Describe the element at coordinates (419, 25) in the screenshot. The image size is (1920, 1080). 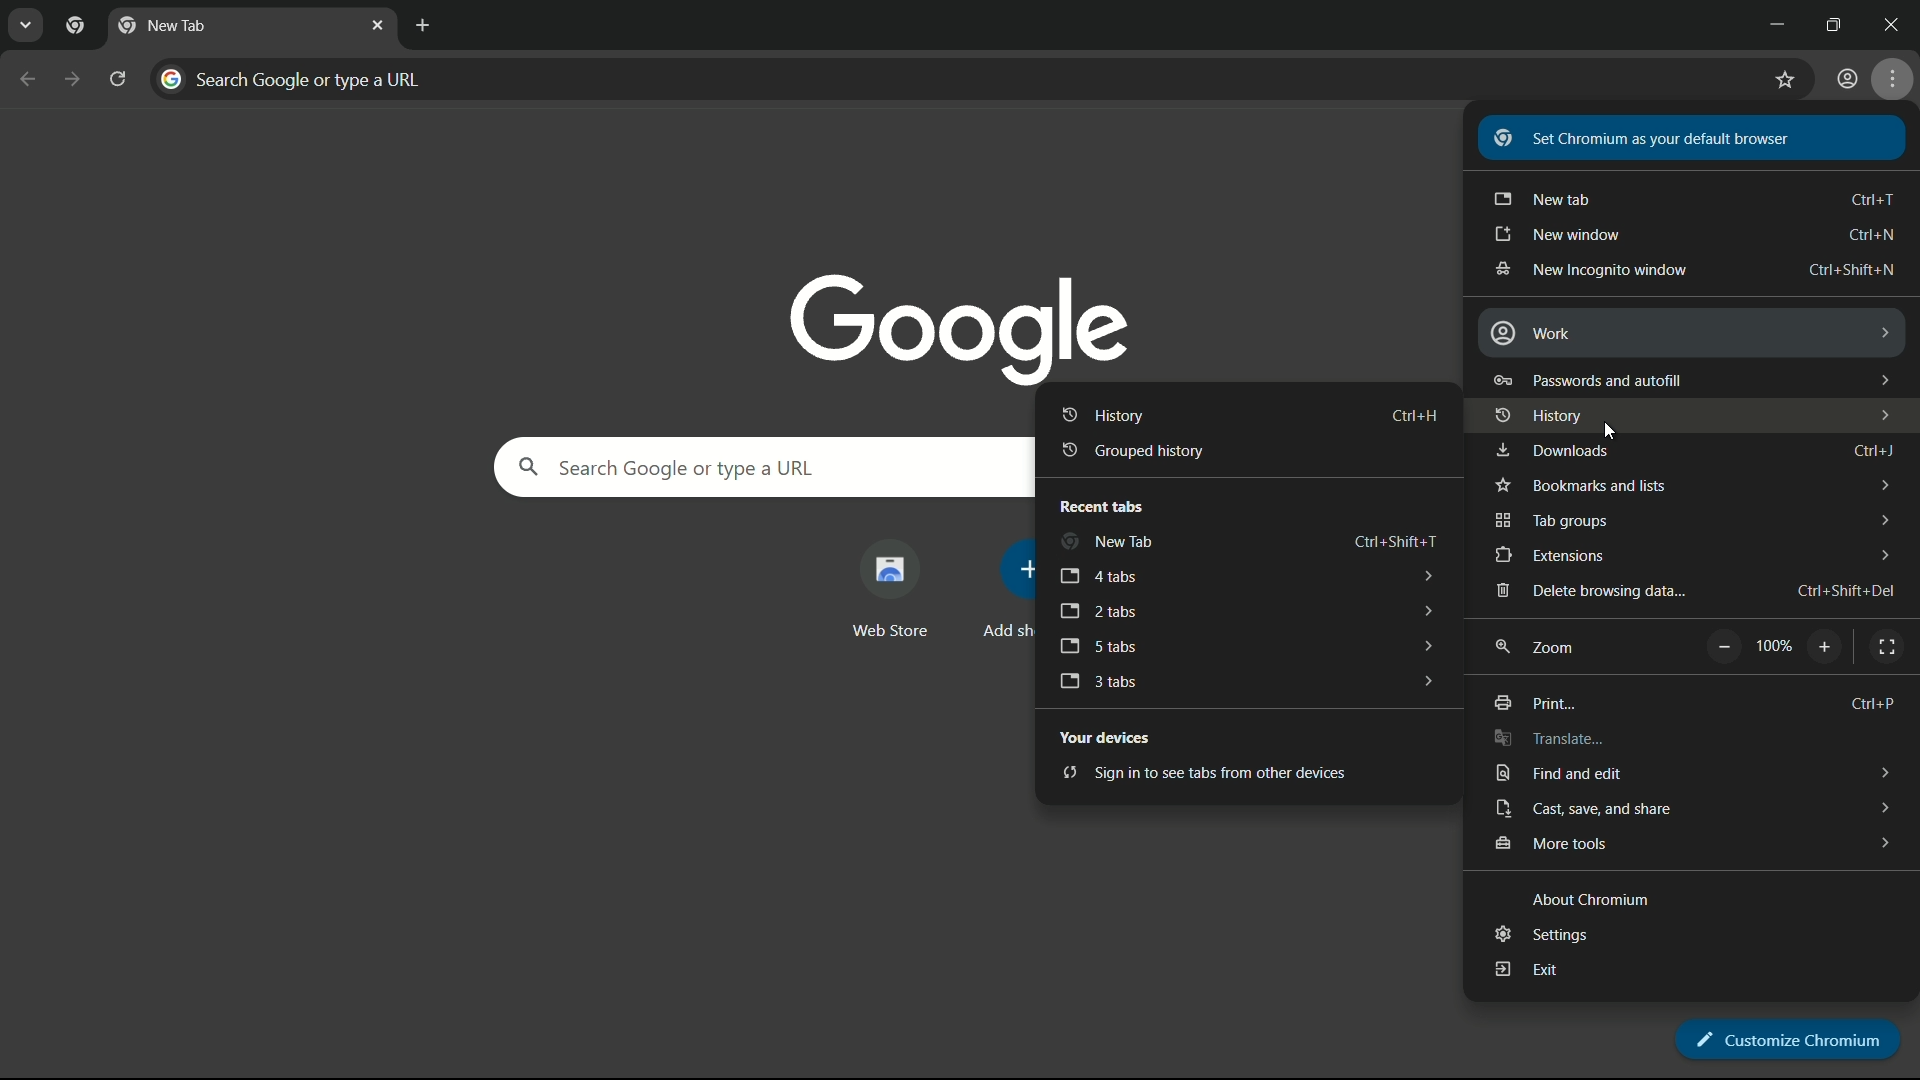
I see `new tab` at that location.